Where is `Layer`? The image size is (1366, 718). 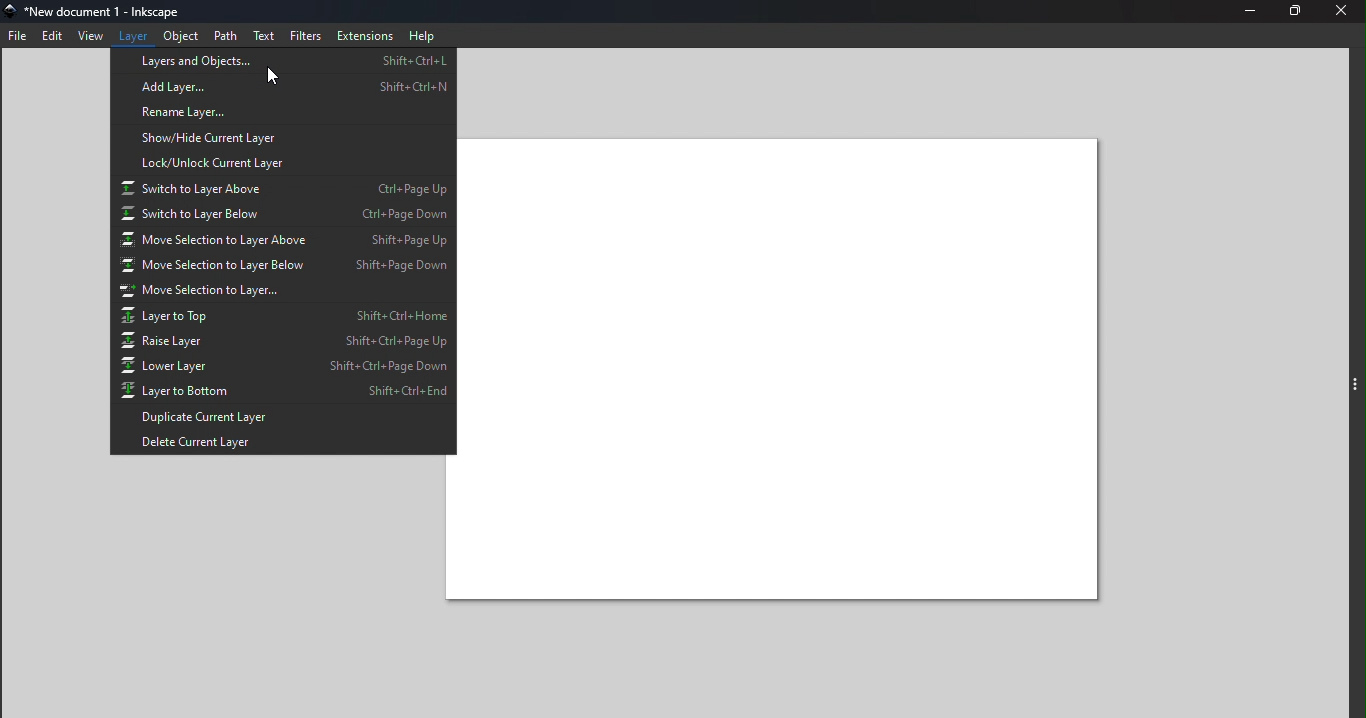 Layer is located at coordinates (131, 36).